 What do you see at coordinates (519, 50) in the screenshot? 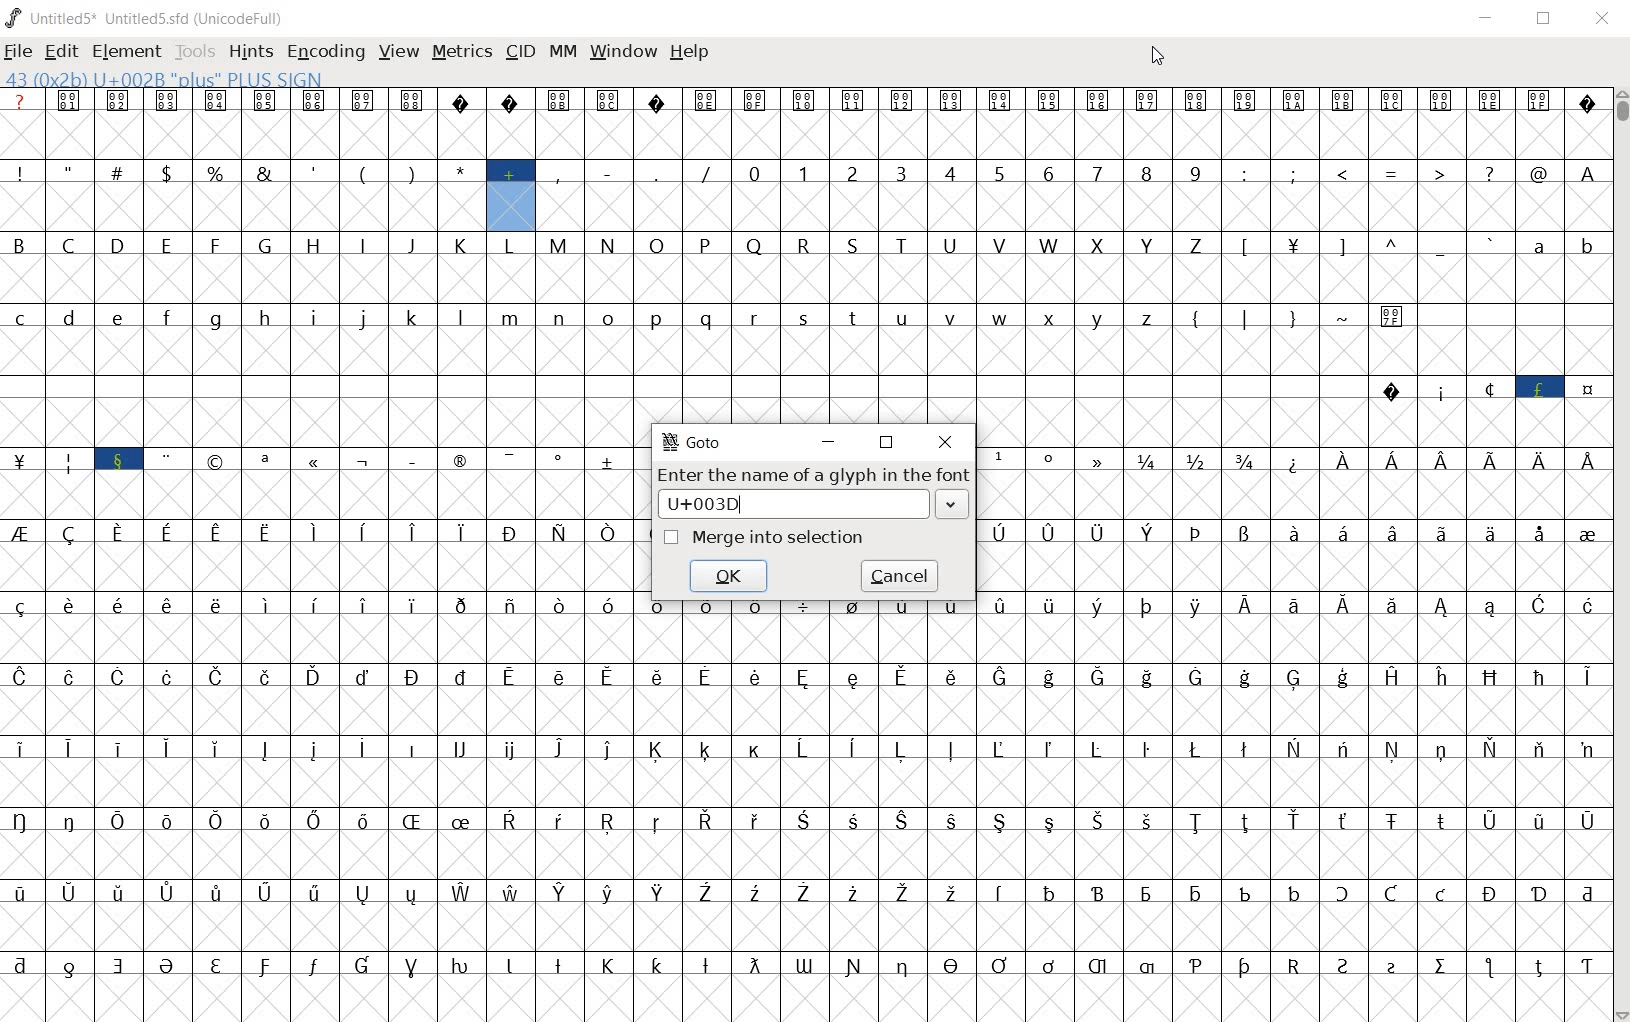
I see `cid` at bounding box center [519, 50].